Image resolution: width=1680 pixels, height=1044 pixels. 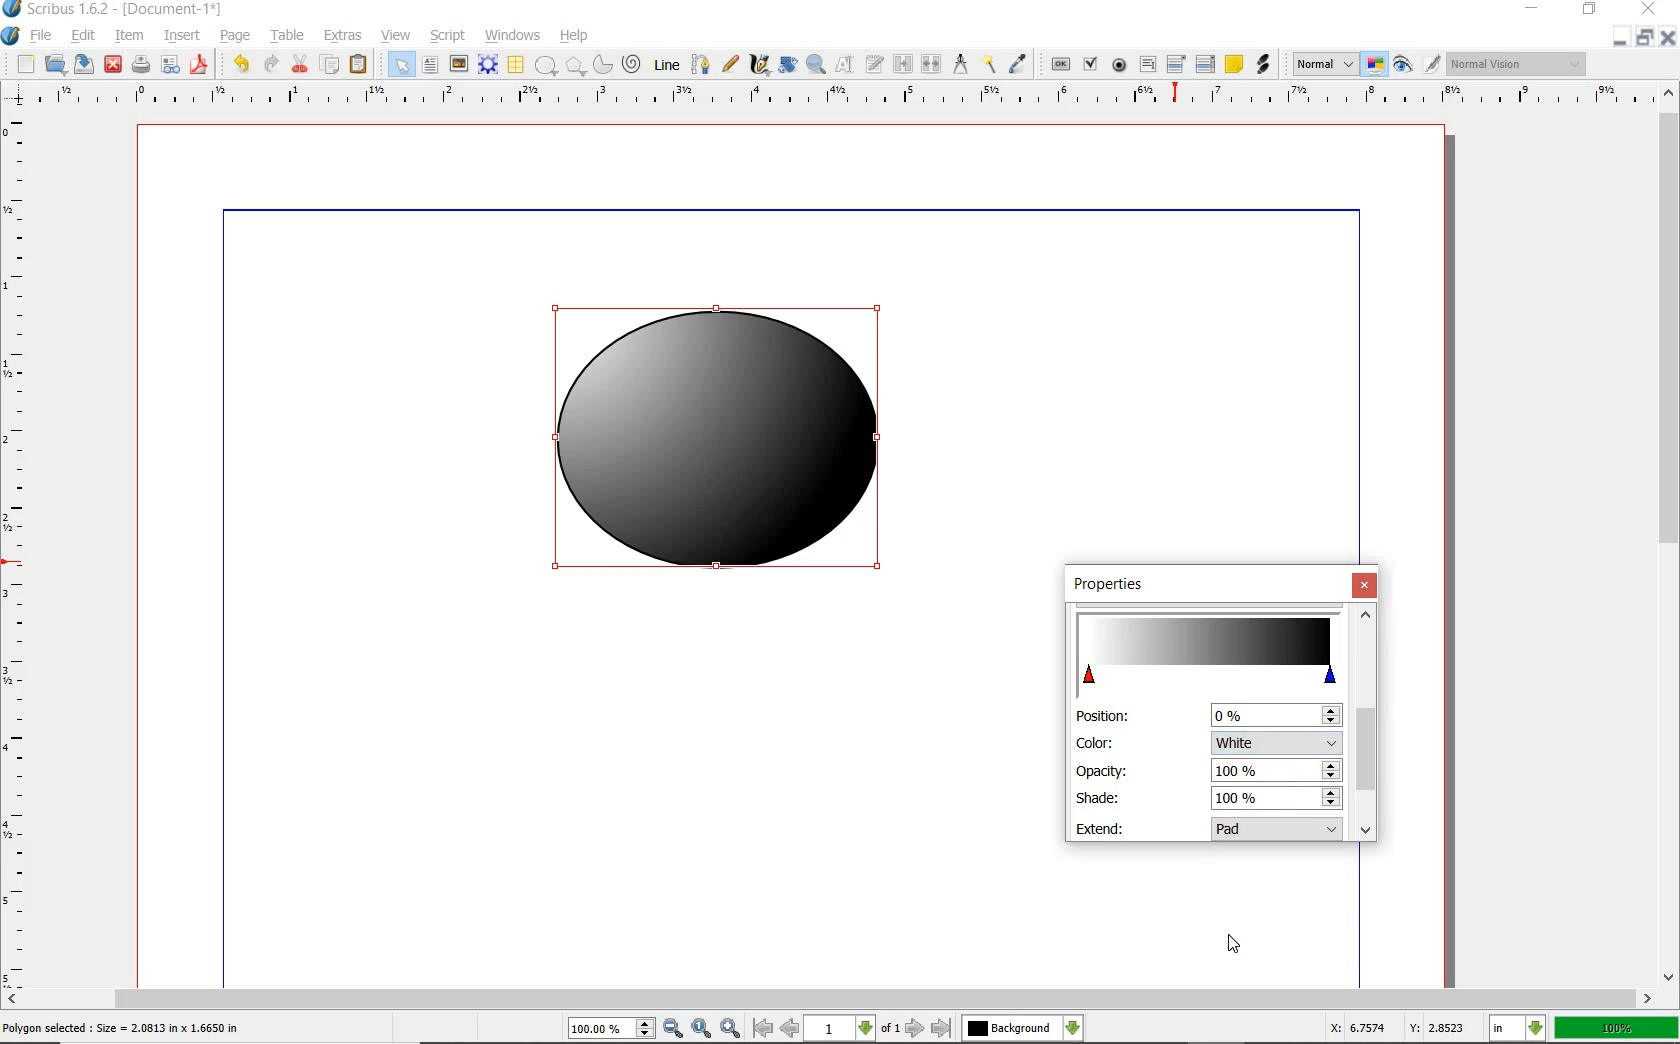 What do you see at coordinates (762, 1028) in the screenshot?
I see `first` at bounding box center [762, 1028].